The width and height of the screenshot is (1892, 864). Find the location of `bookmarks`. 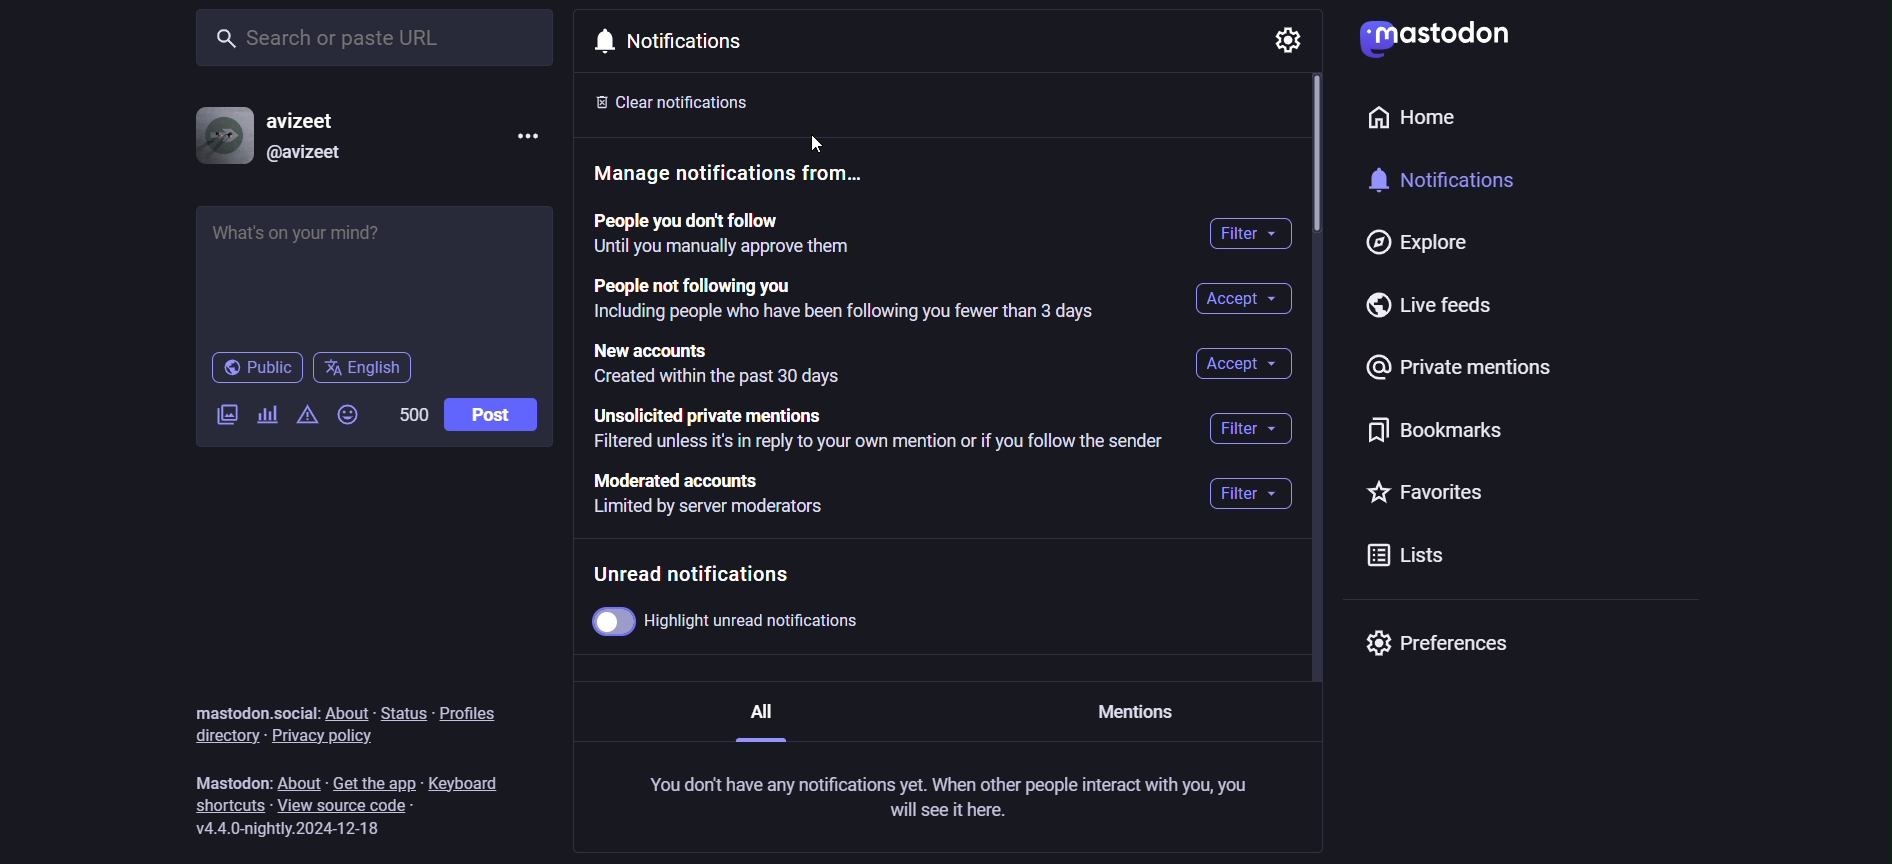

bookmarks is located at coordinates (1429, 436).